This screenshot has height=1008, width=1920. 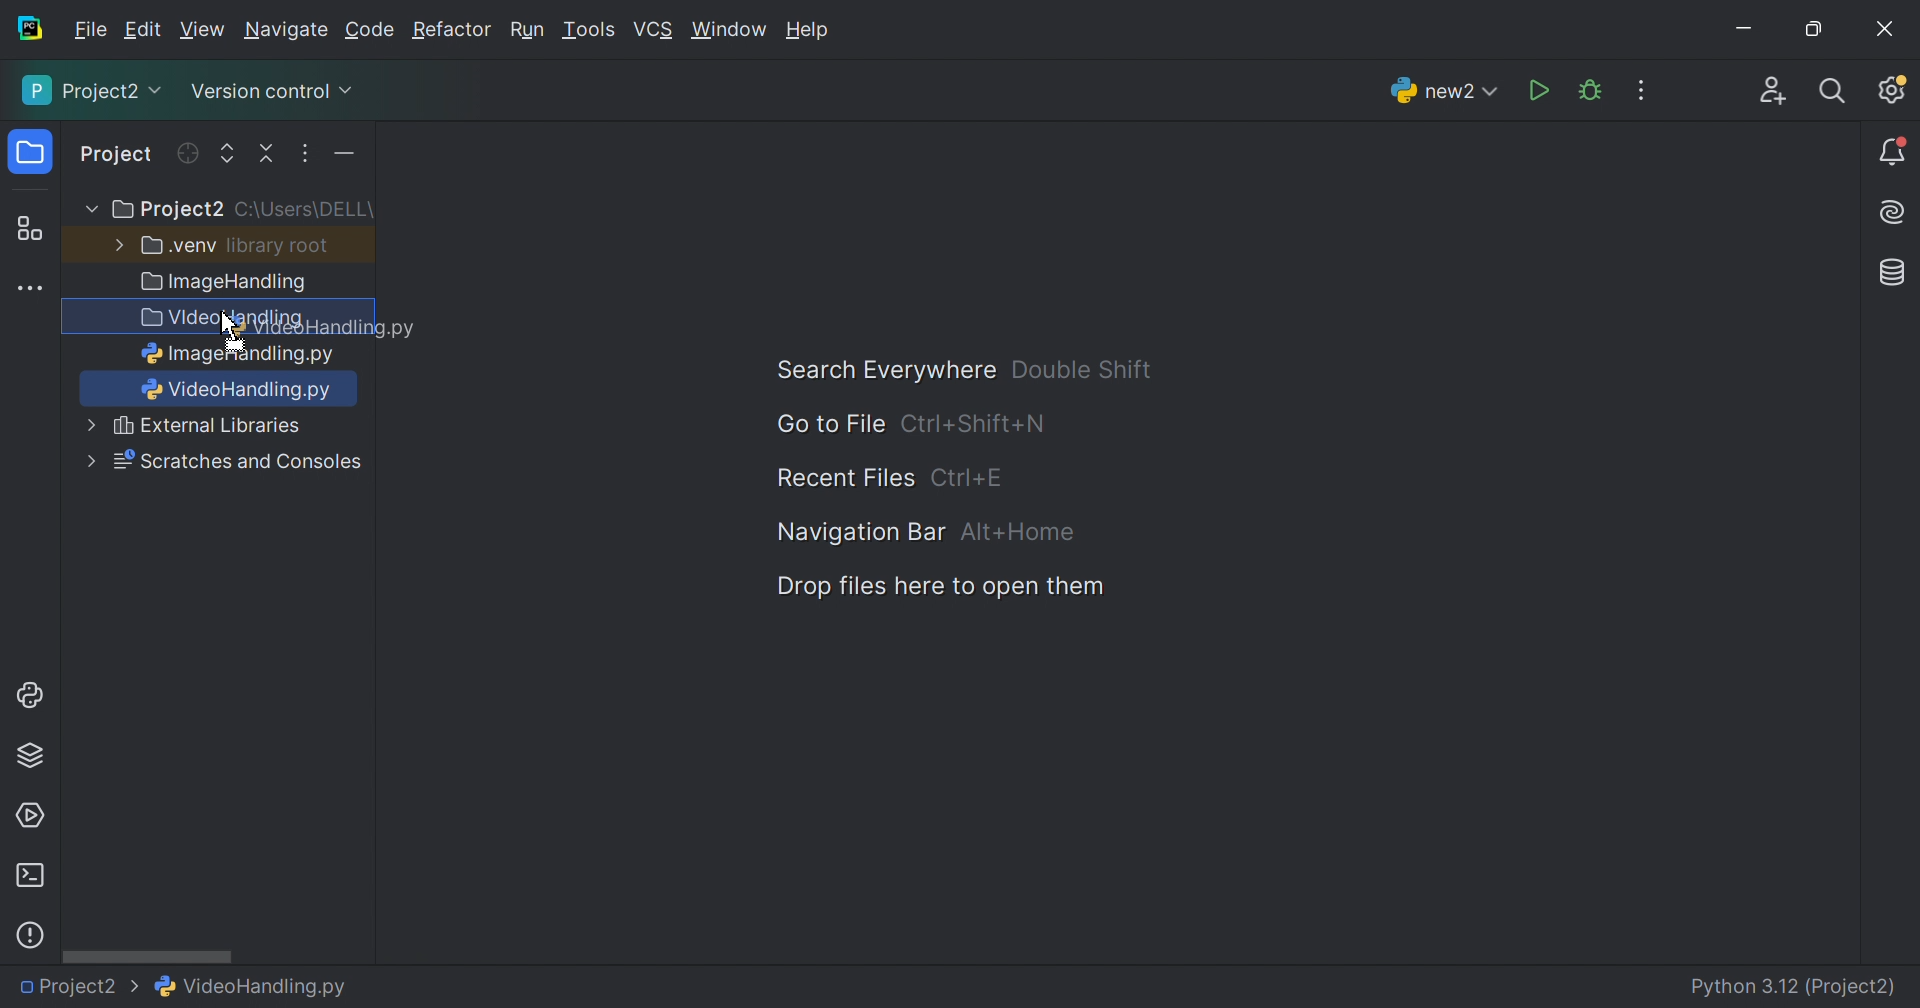 What do you see at coordinates (1750, 32) in the screenshot?
I see `Minimize` at bounding box center [1750, 32].